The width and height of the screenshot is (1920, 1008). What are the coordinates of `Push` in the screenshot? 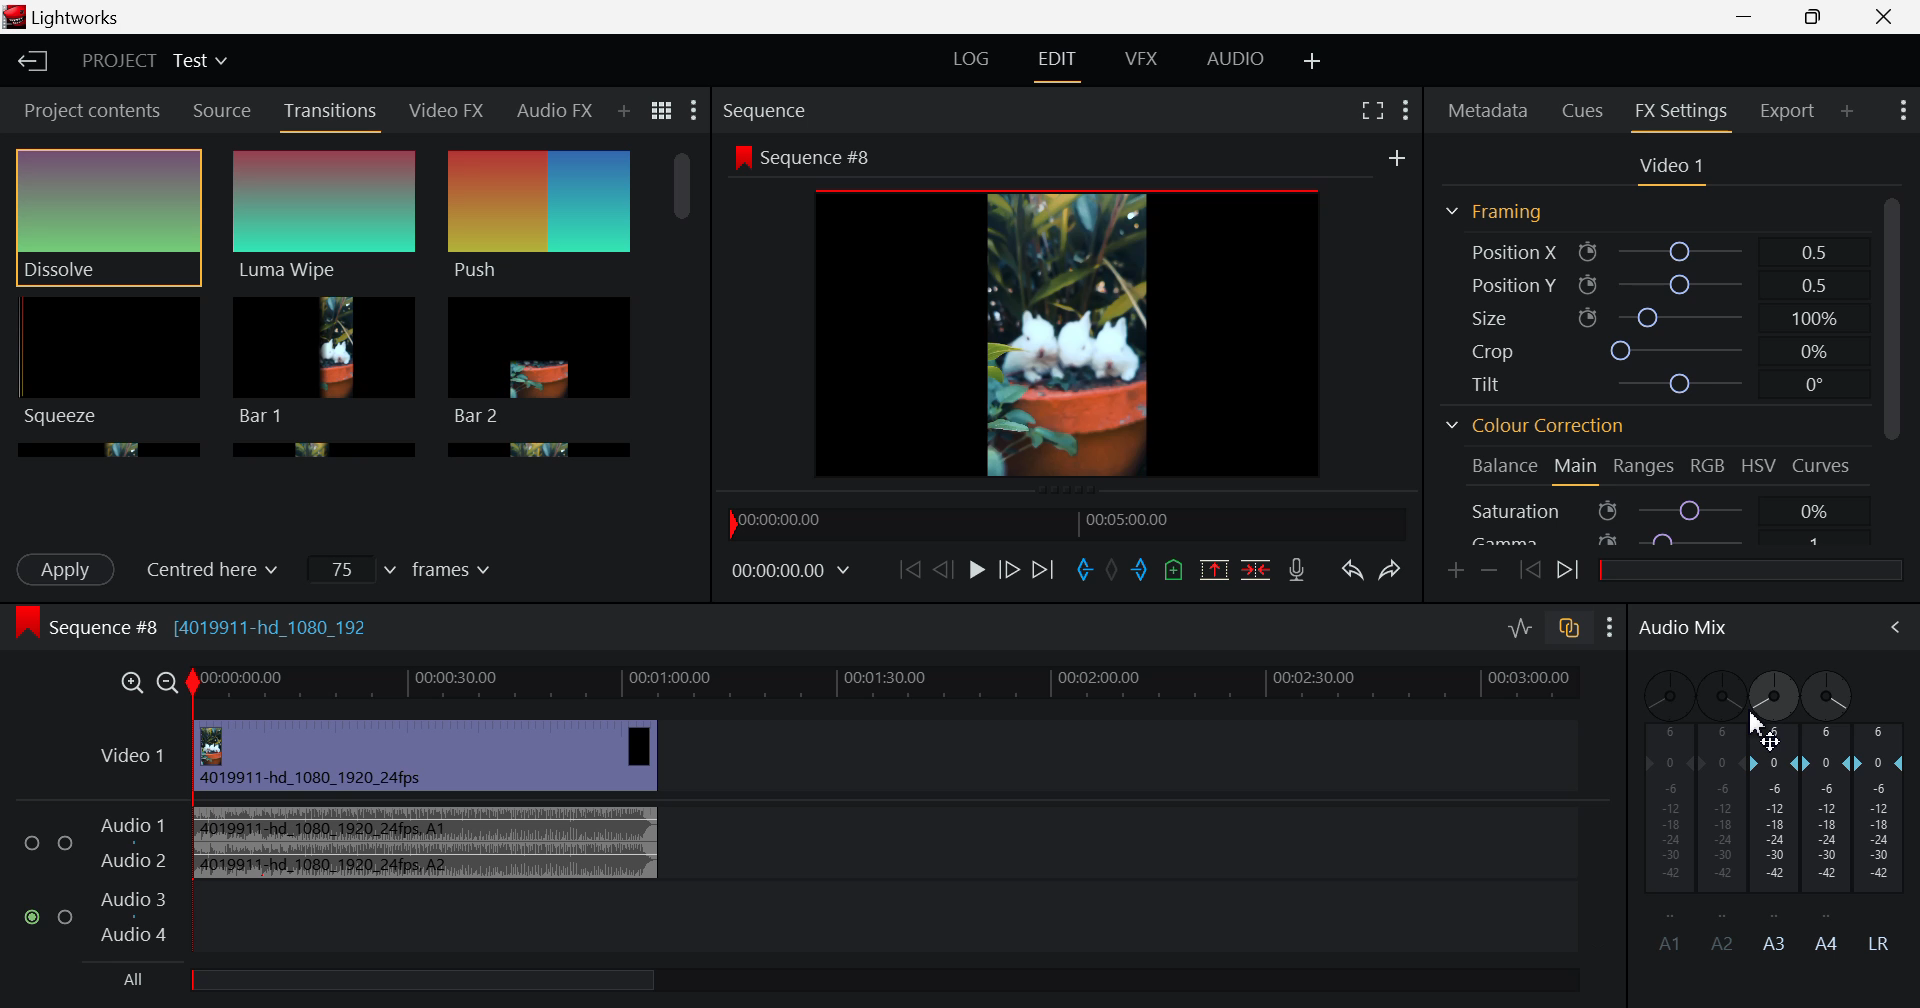 It's located at (541, 217).